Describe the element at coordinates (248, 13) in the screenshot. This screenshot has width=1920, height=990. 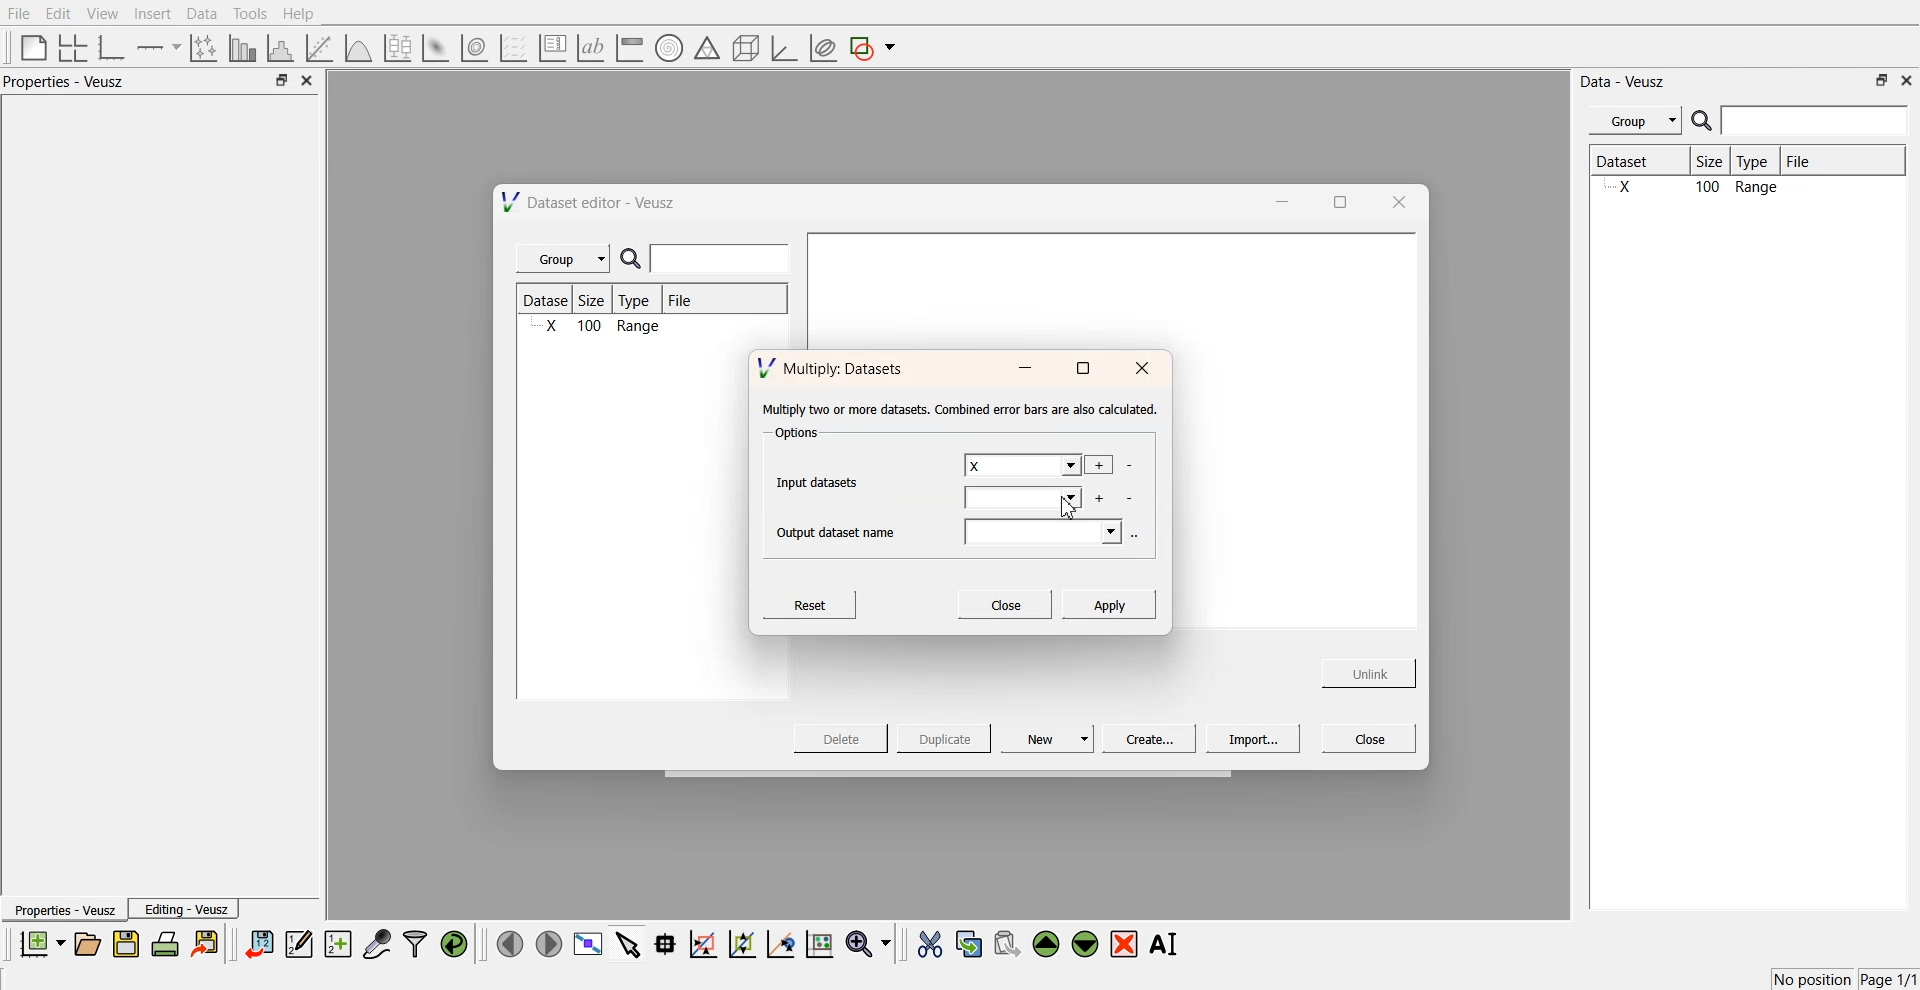
I see `Tools` at that location.